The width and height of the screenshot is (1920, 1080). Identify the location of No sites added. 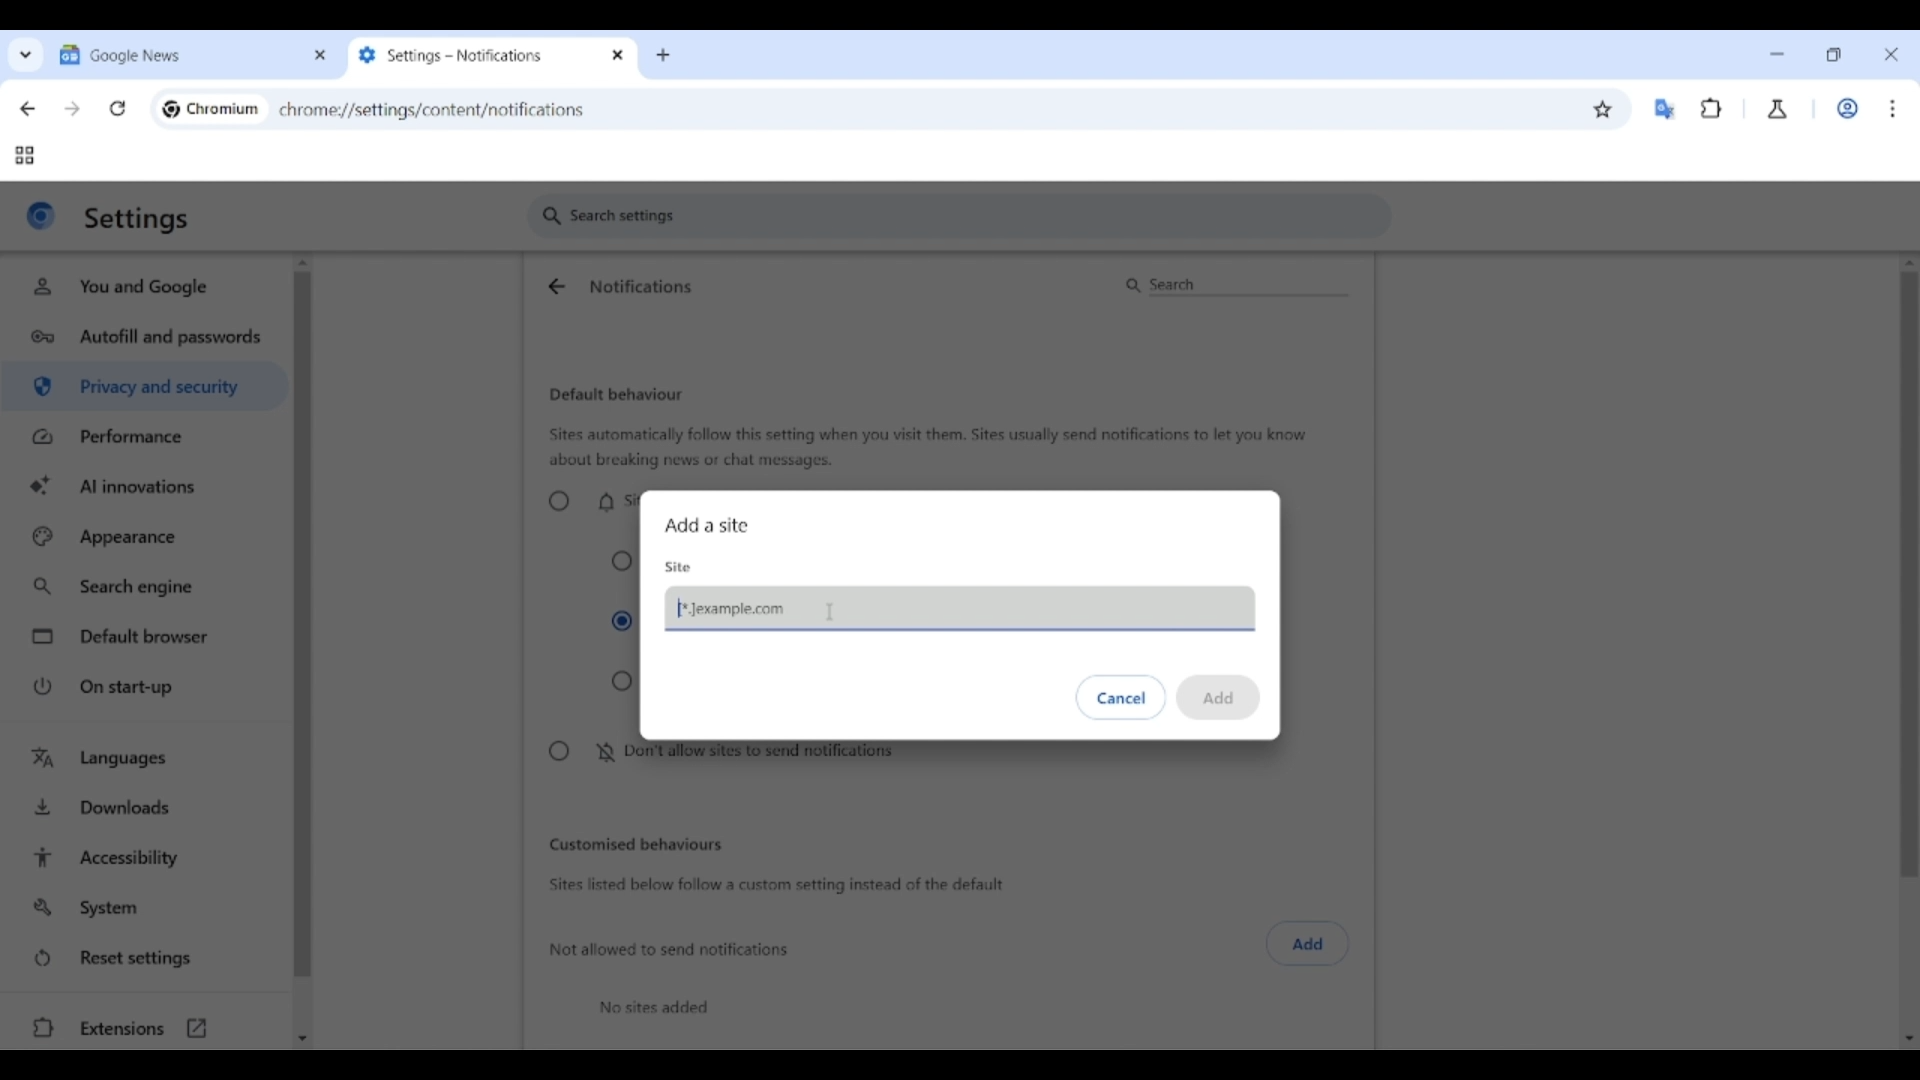
(654, 1007).